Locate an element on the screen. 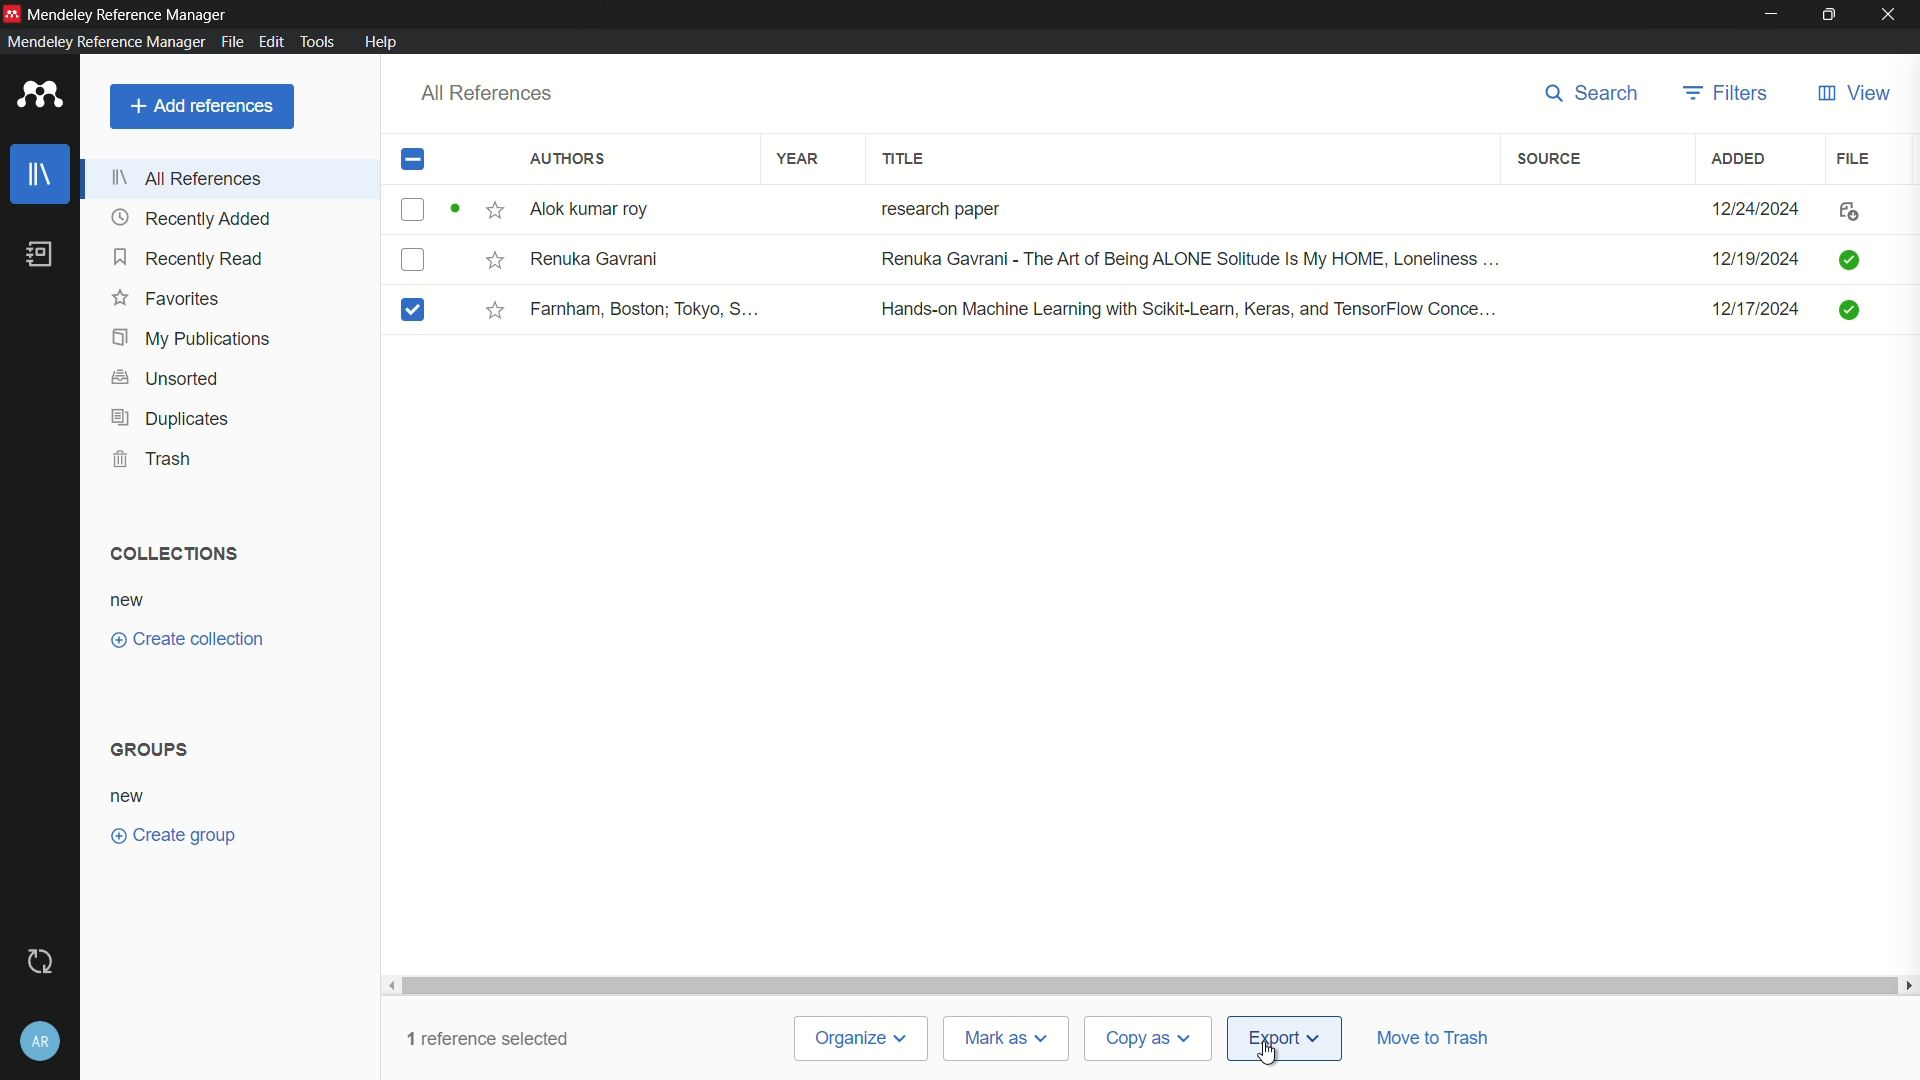 The width and height of the screenshot is (1920, 1080). minimize is located at coordinates (1769, 12).